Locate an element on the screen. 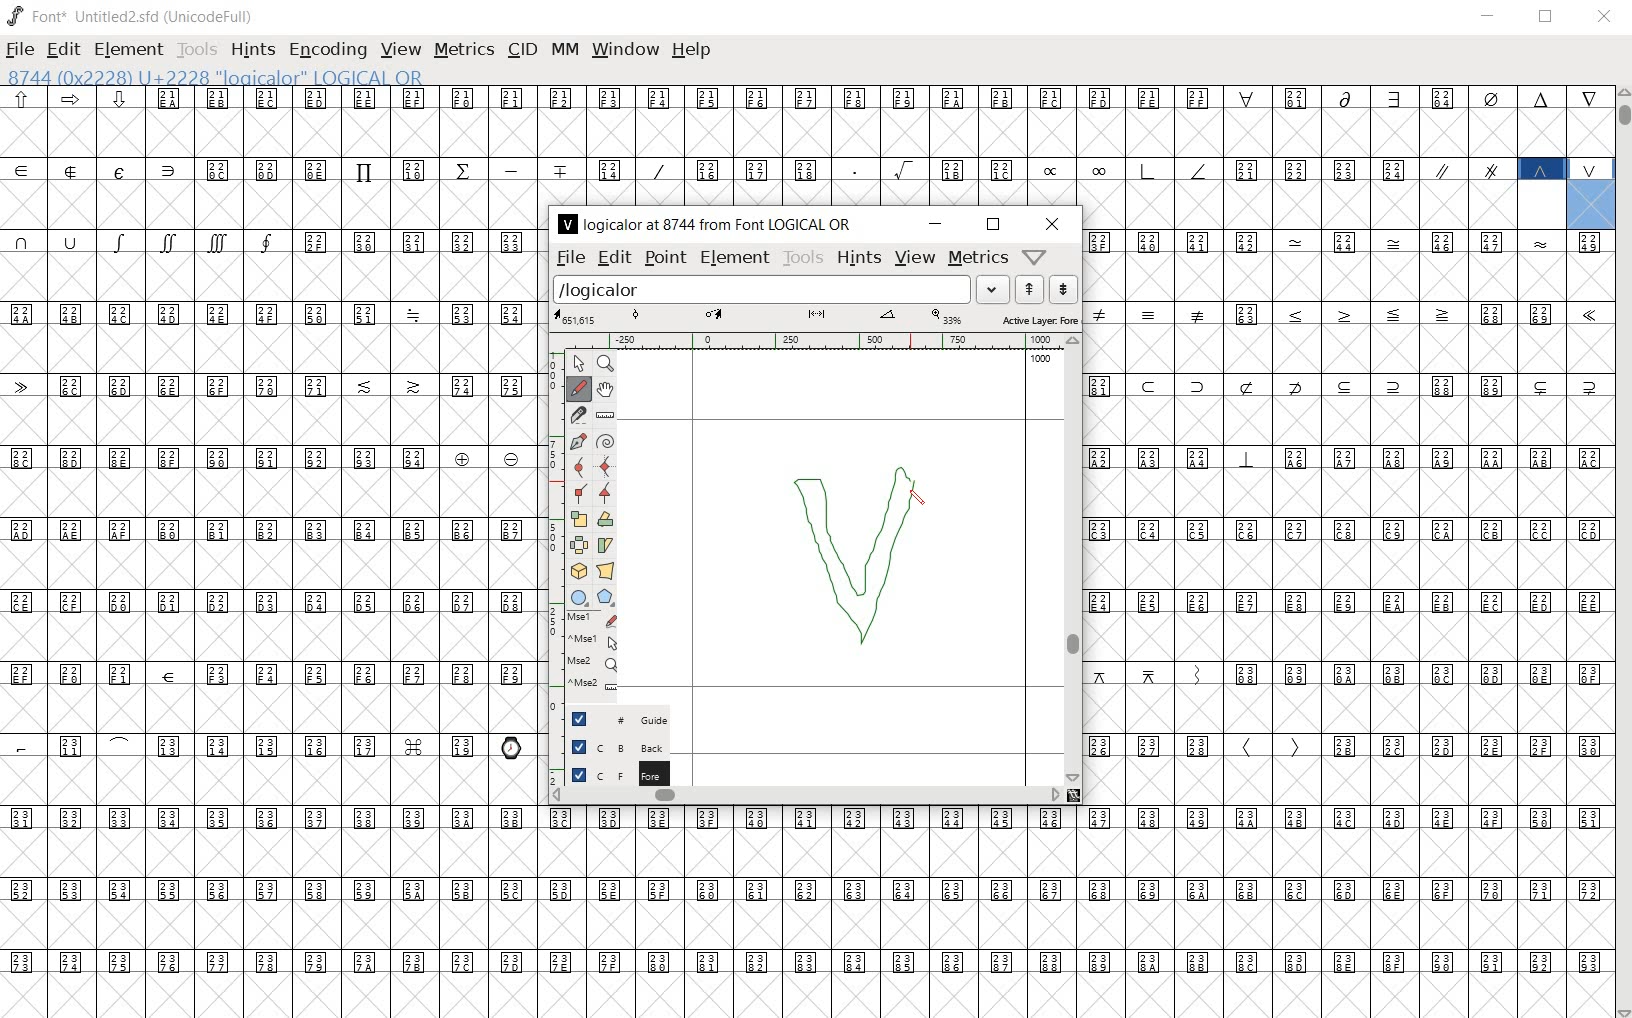 This screenshot has width=1632, height=1018. flip the selection is located at coordinates (607, 519).